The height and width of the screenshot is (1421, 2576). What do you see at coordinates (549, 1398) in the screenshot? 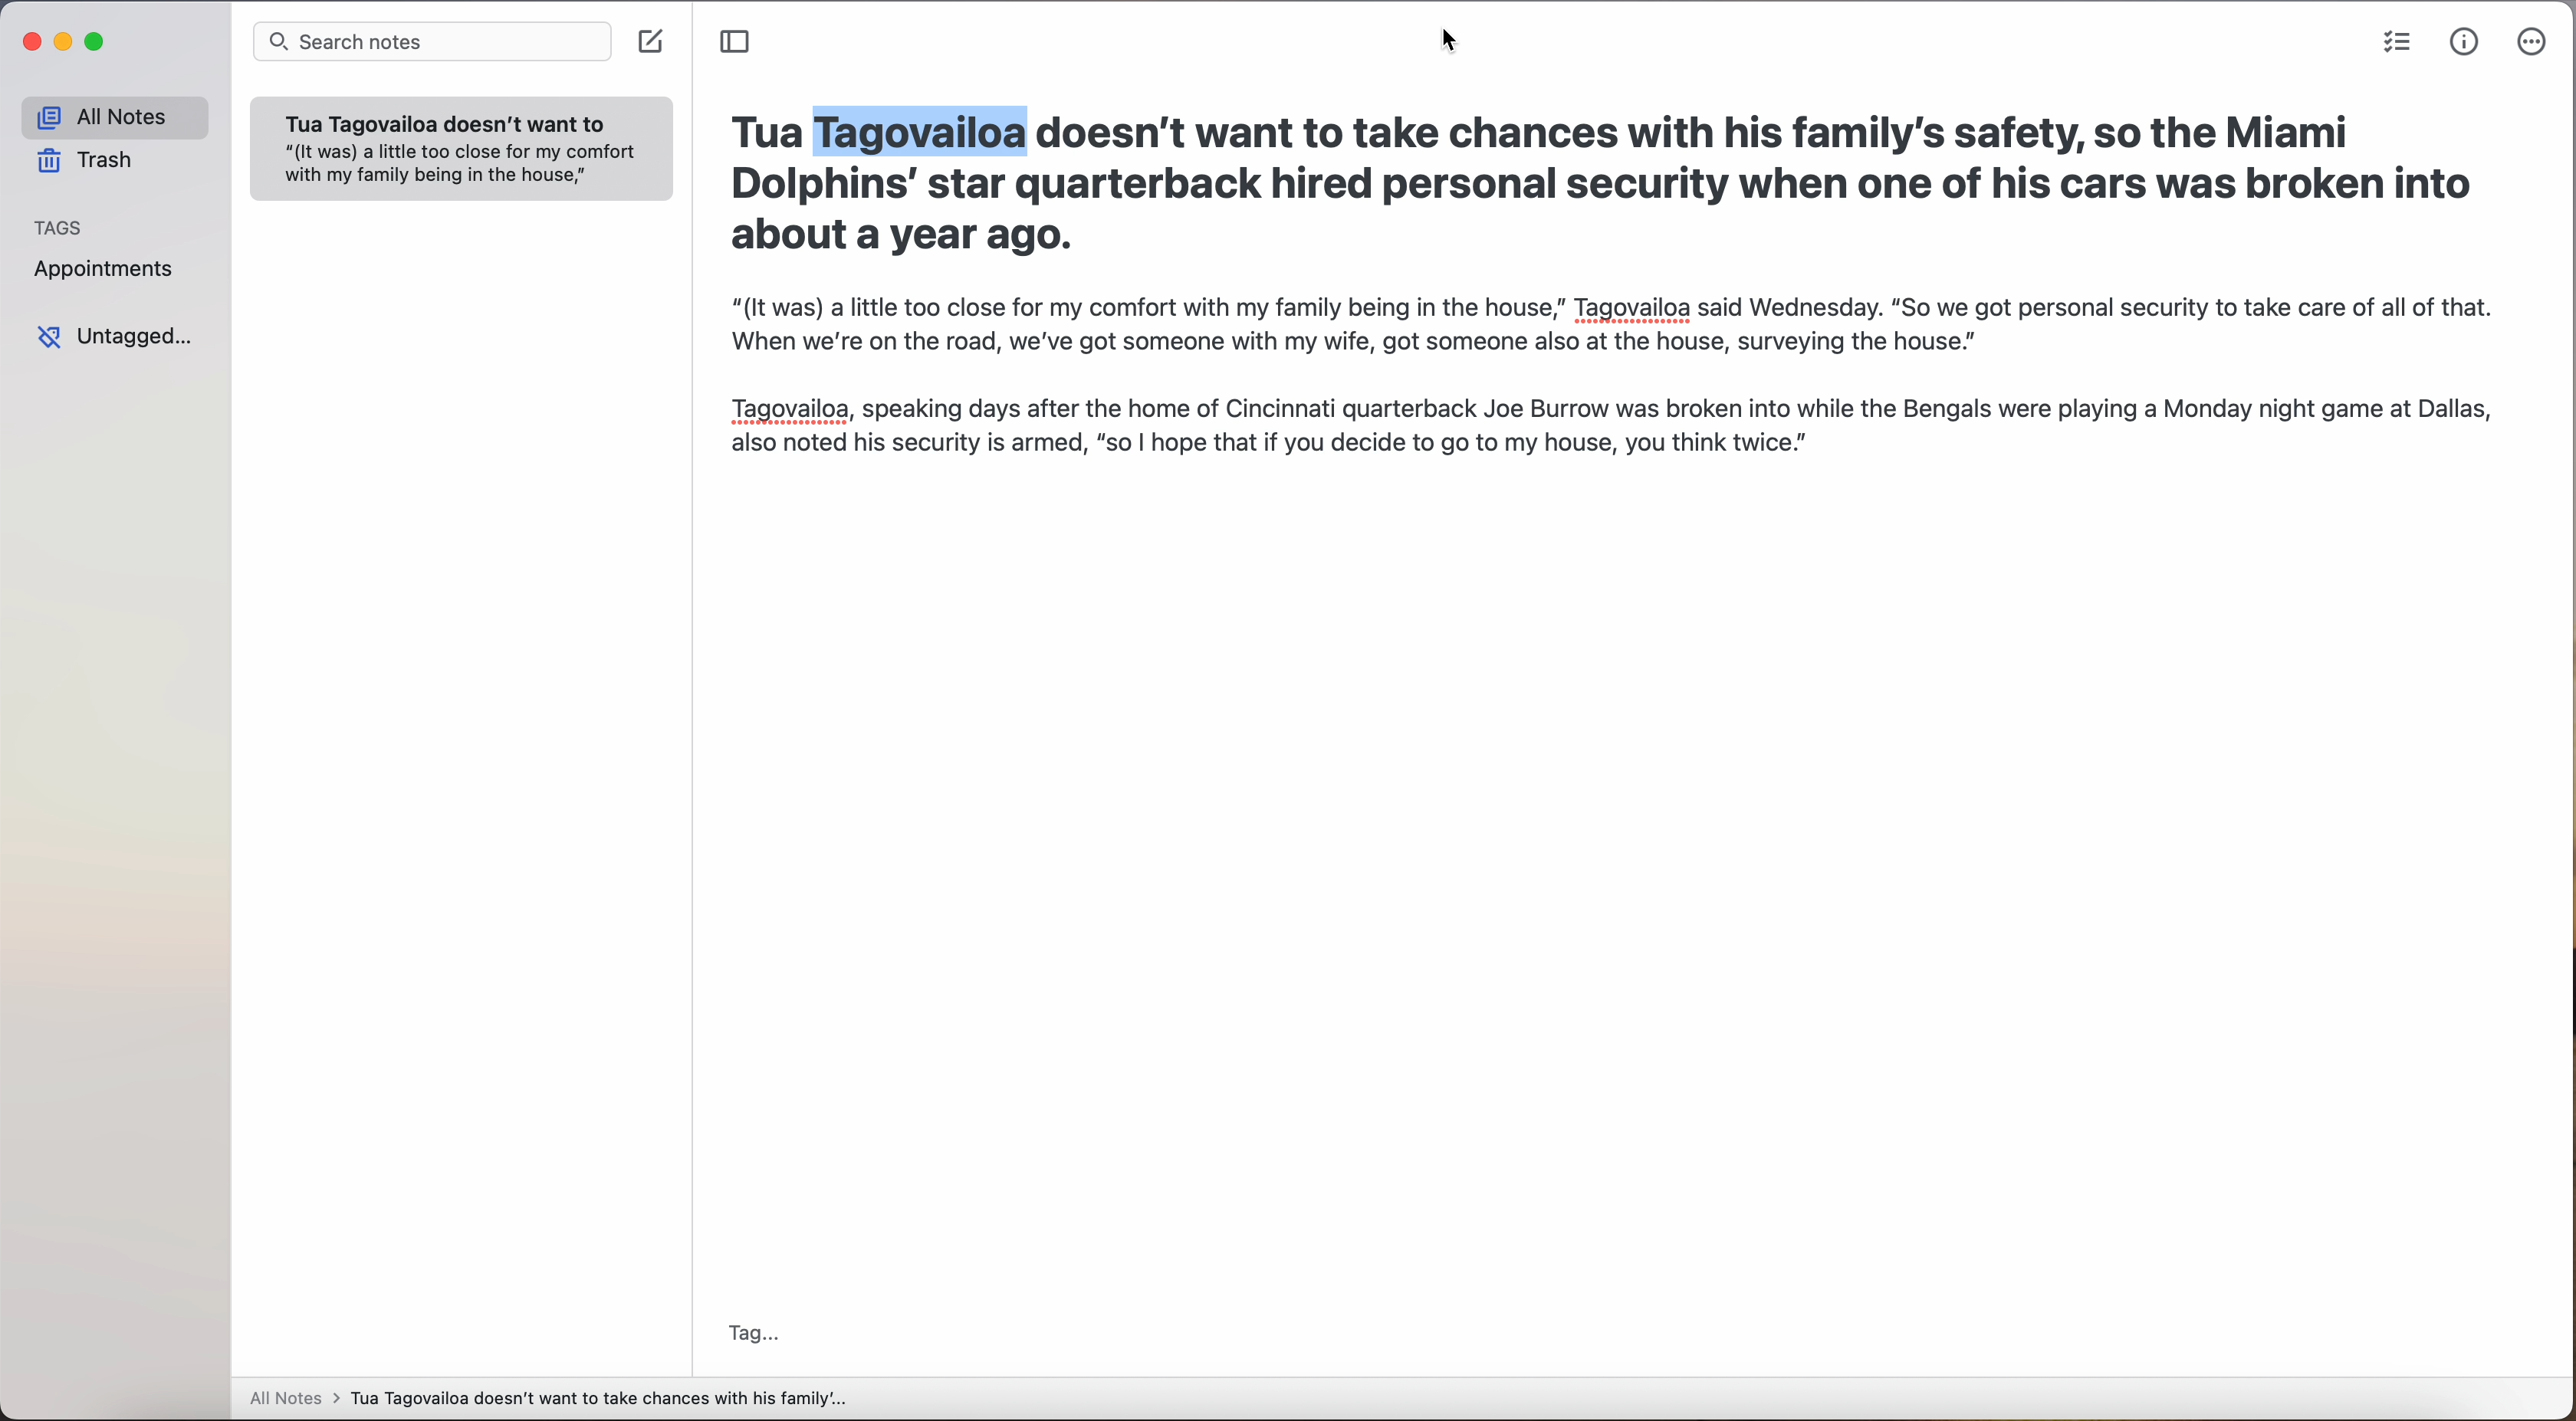
I see `all notes > Tua Tagovailoa doesn't want to take chances with his family...` at bounding box center [549, 1398].